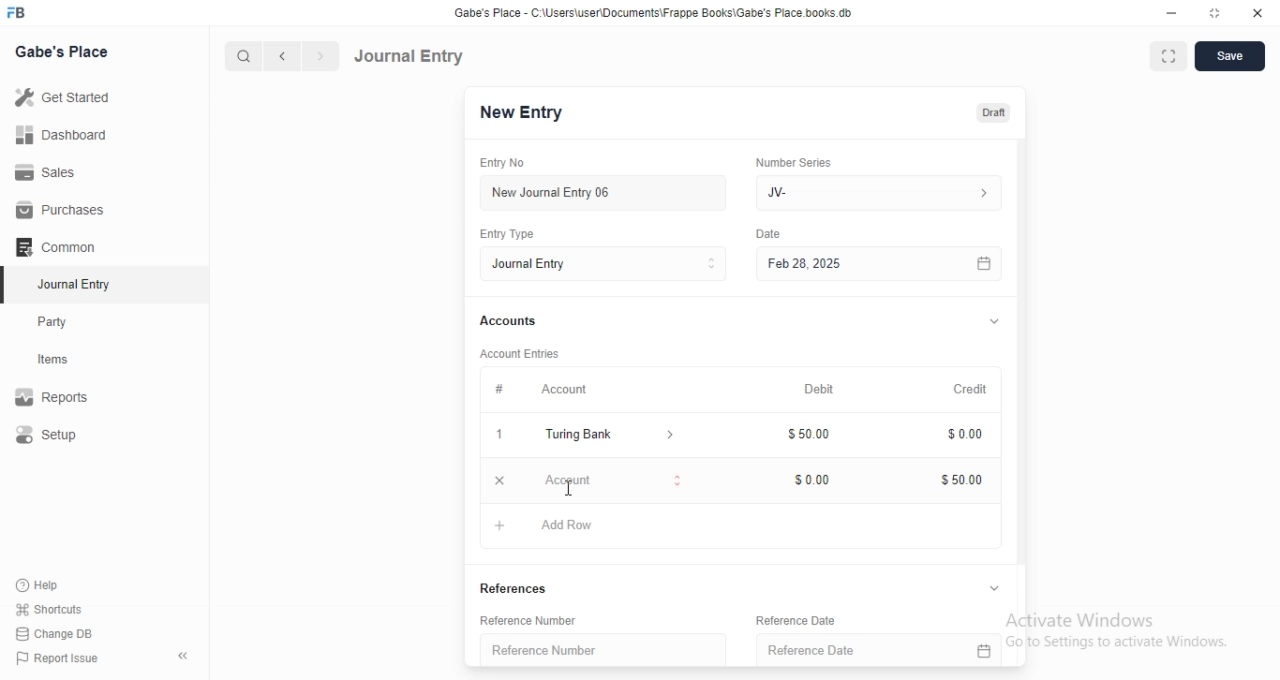 Image resolution: width=1280 pixels, height=680 pixels. I want to click on Purchases, so click(63, 210).